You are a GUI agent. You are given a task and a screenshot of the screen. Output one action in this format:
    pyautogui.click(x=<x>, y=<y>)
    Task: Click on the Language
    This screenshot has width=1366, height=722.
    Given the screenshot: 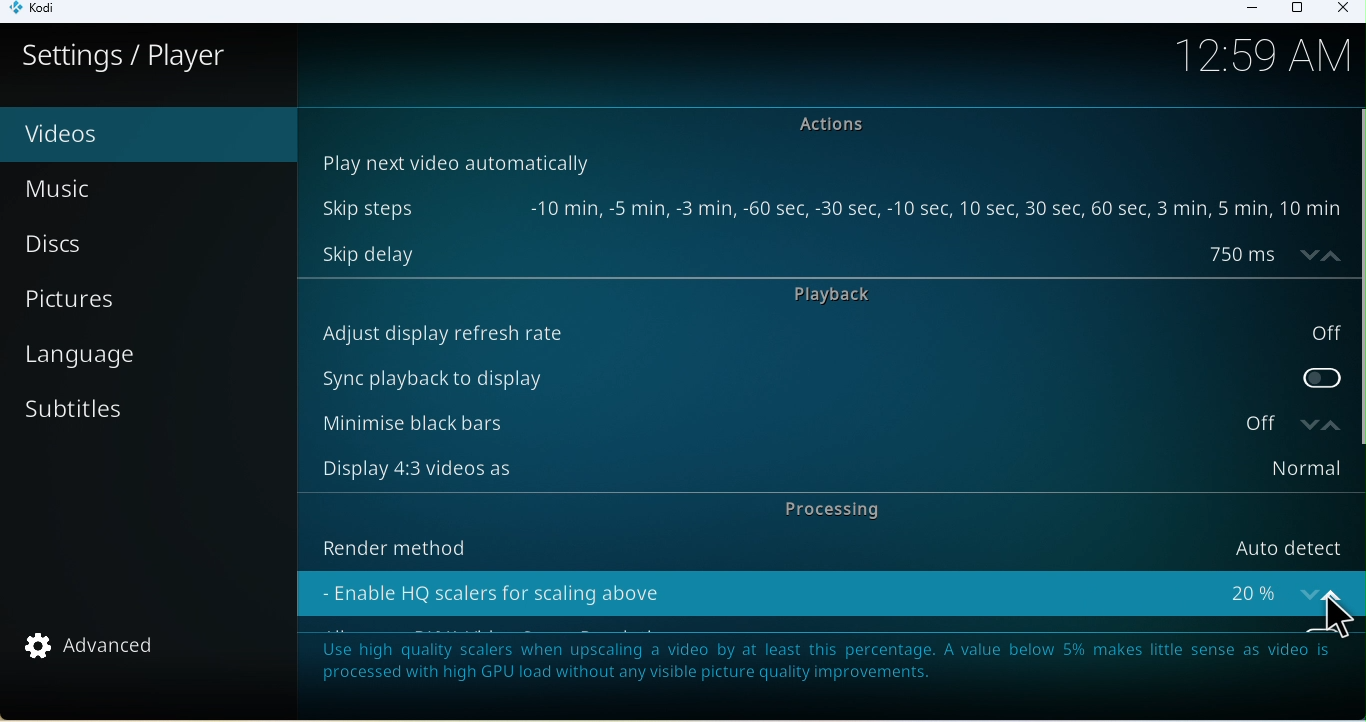 What is the action you would take?
    pyautogui.click(x=145, y=364)
    